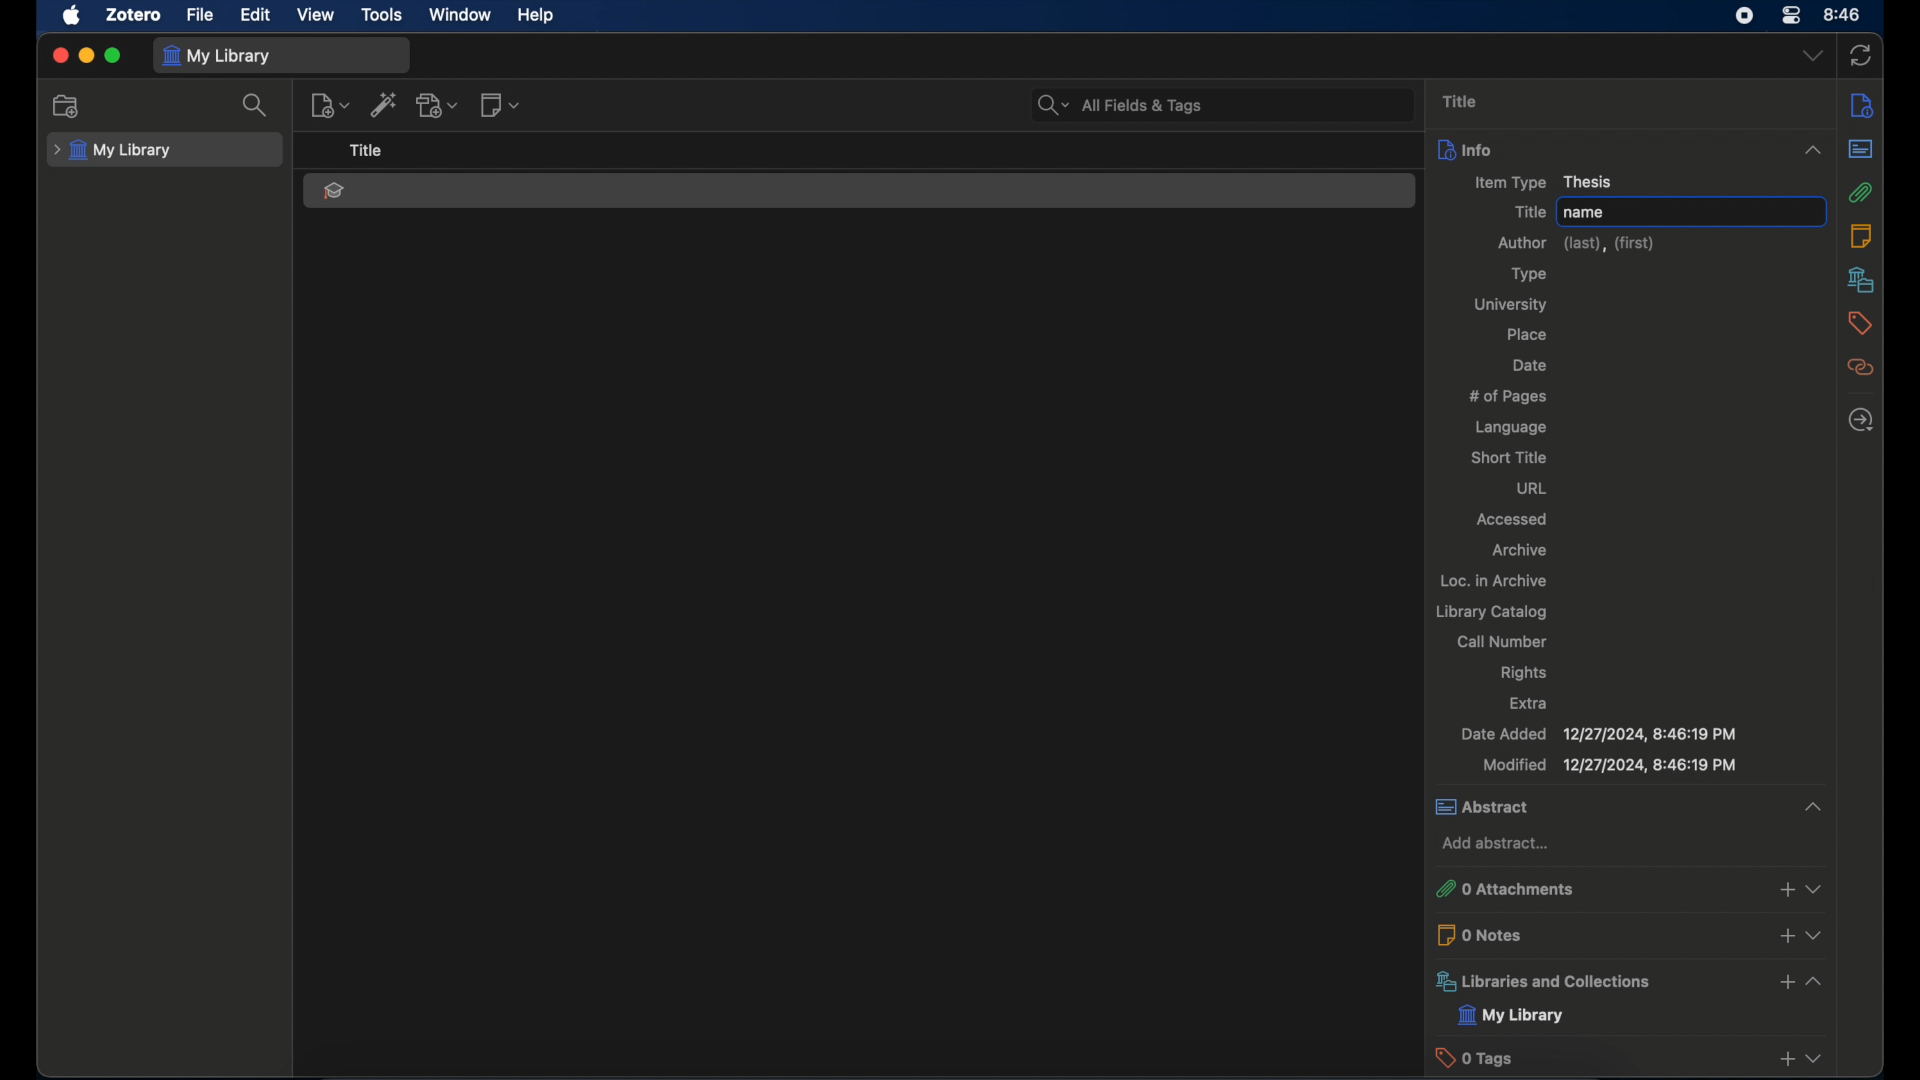 This screenshot has height=1080, width=1920. What do you see at coordinates (199, 15) in the screenshot?
I see `file` at bounding box center [199, 15].